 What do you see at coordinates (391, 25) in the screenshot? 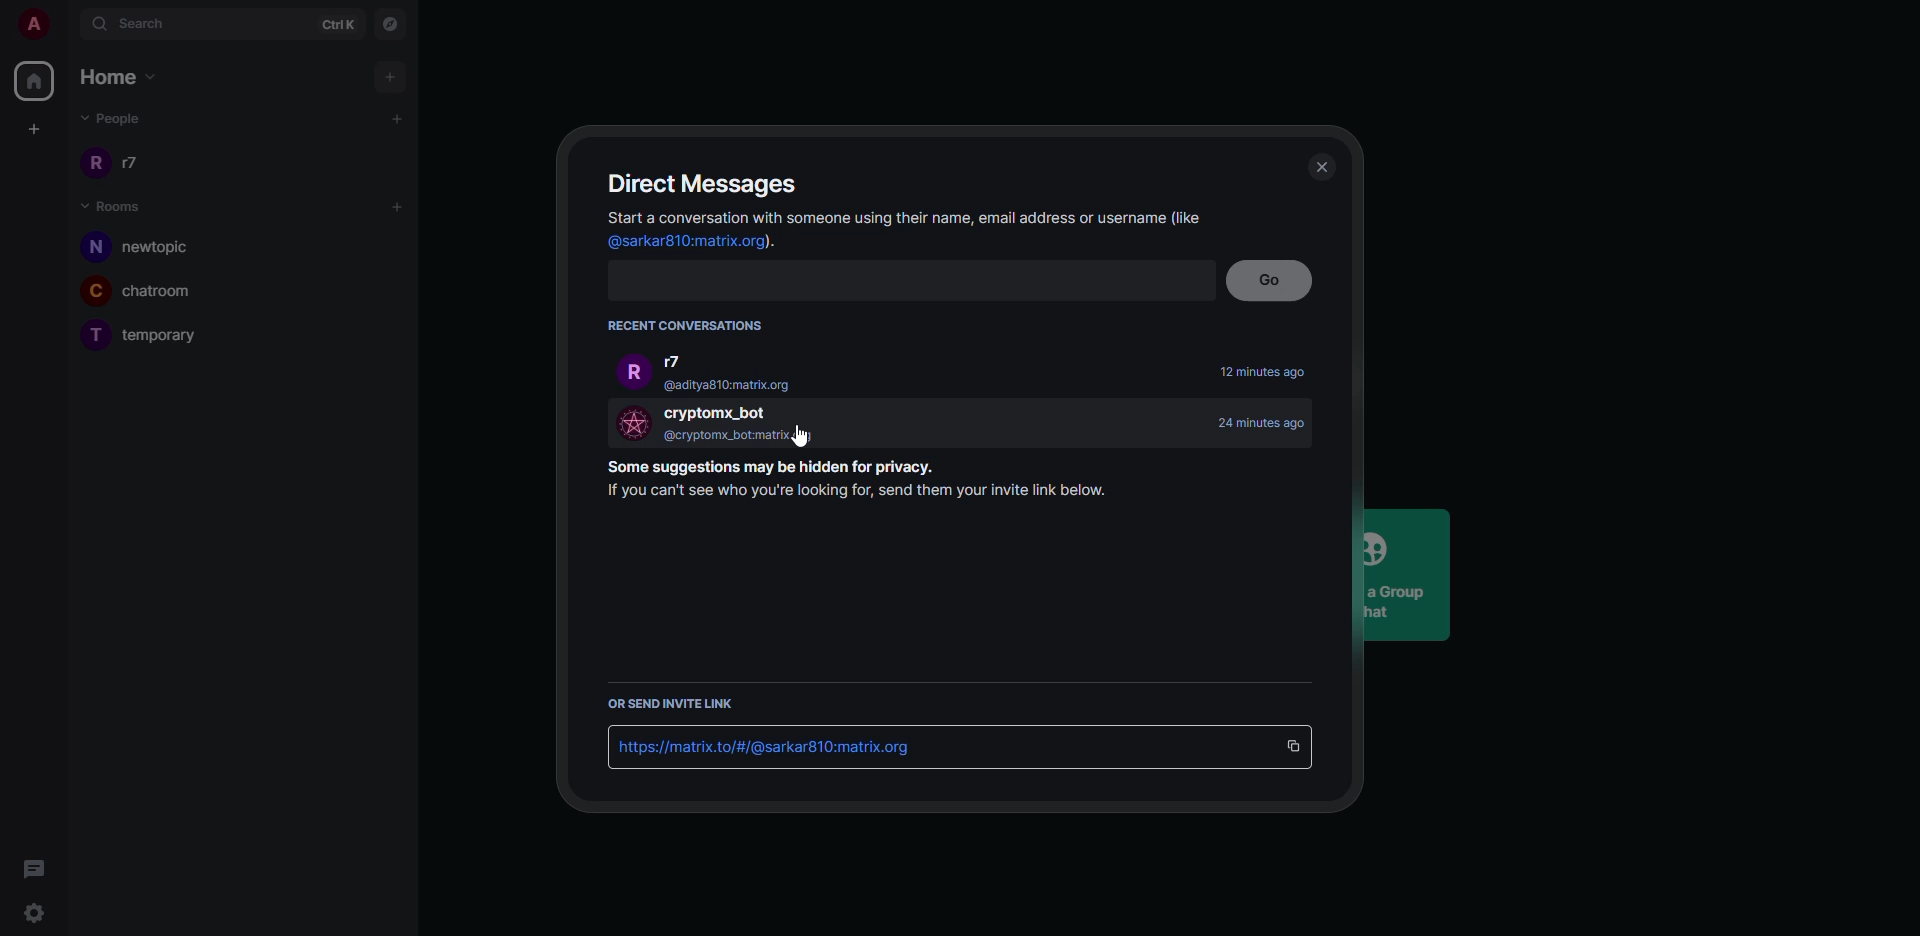
I see `navigator` at bounding box center [391, 25].